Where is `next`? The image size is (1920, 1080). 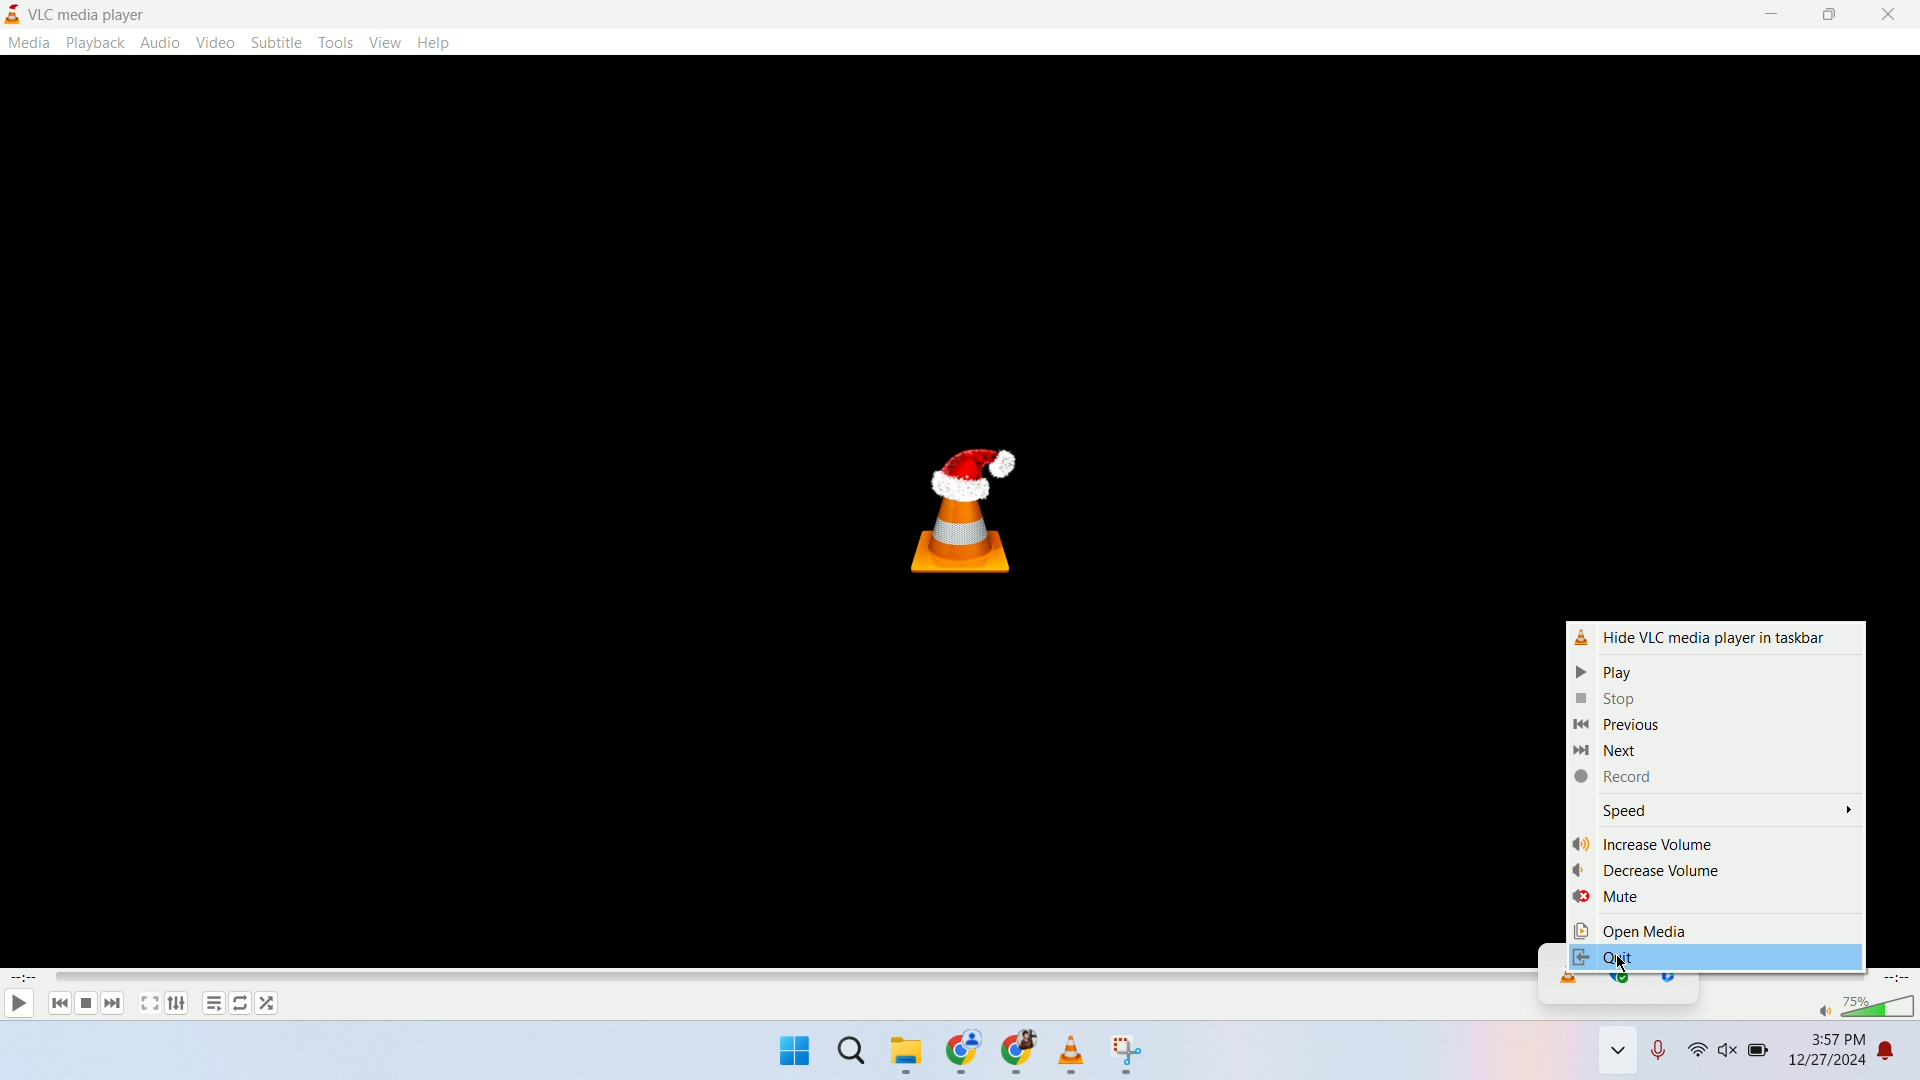
next is located at coordinates (1712, 751).